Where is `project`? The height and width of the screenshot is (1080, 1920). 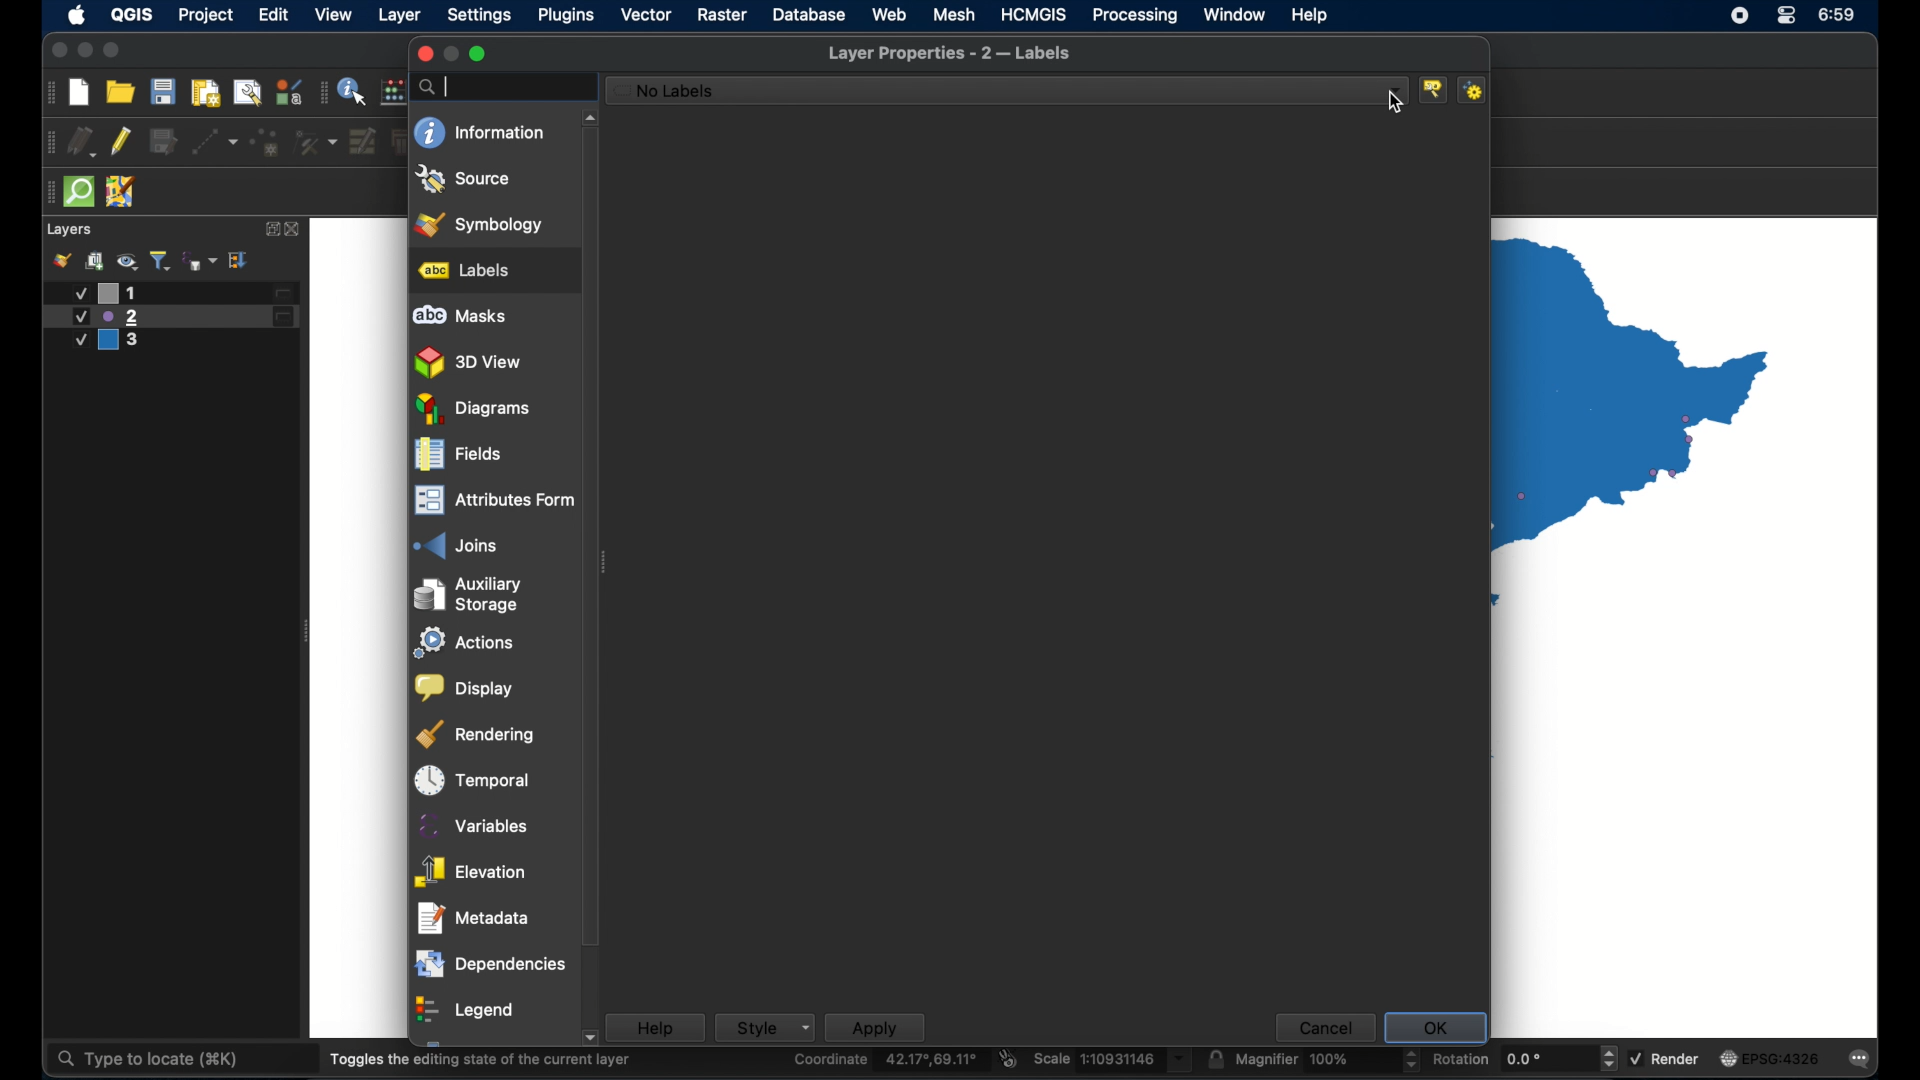 project is located at coordinates (204, 15).